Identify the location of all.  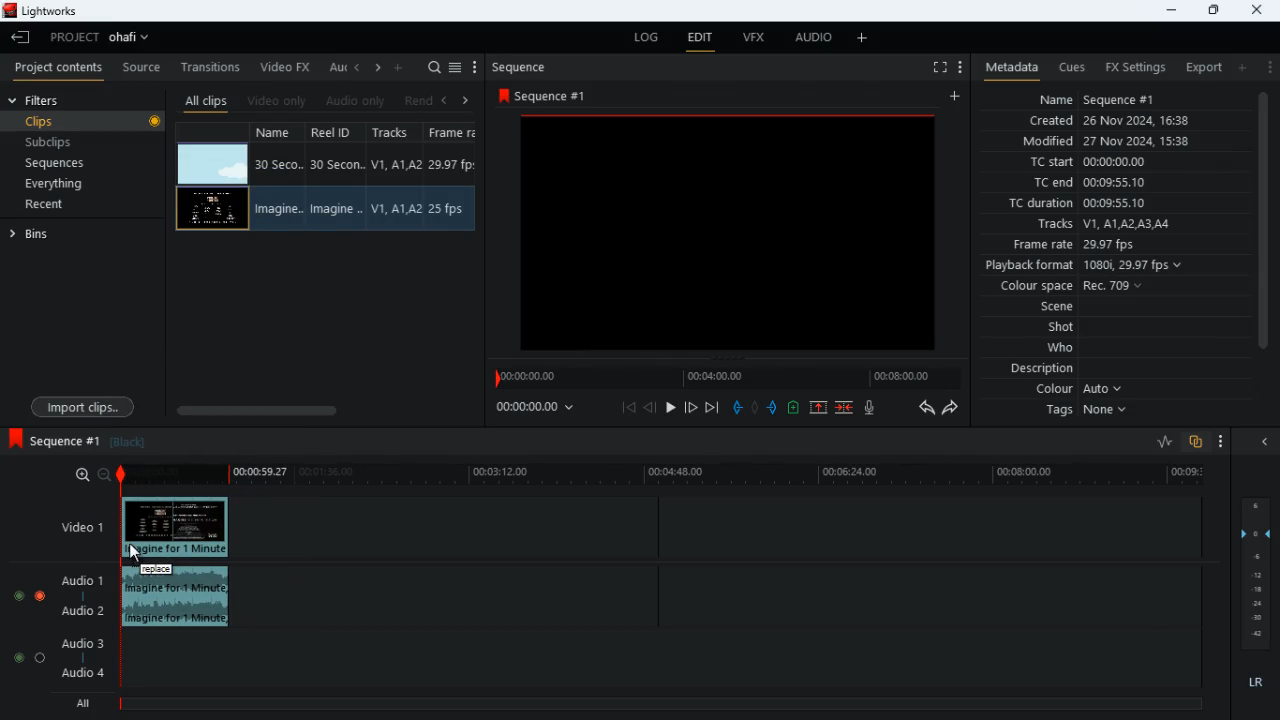
(77, 702).